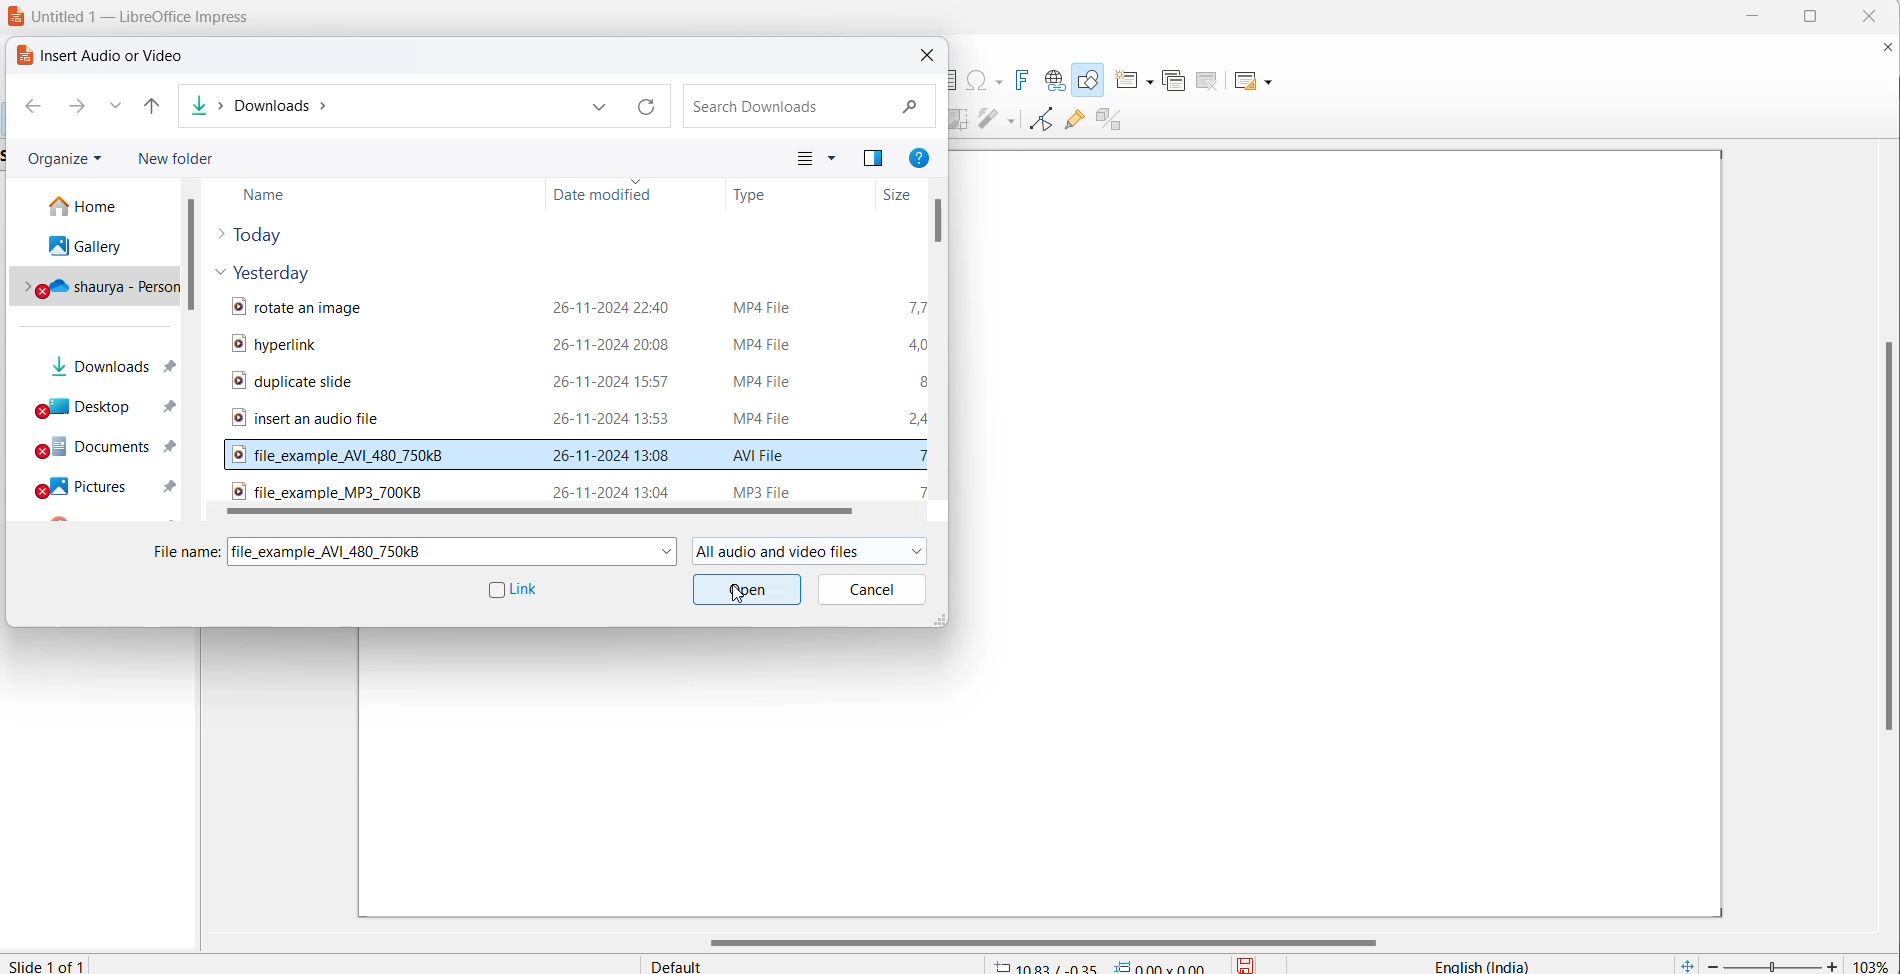  Describe the element at coordinates (1747, 15) in the screenshot. I see `minimize` at that location.